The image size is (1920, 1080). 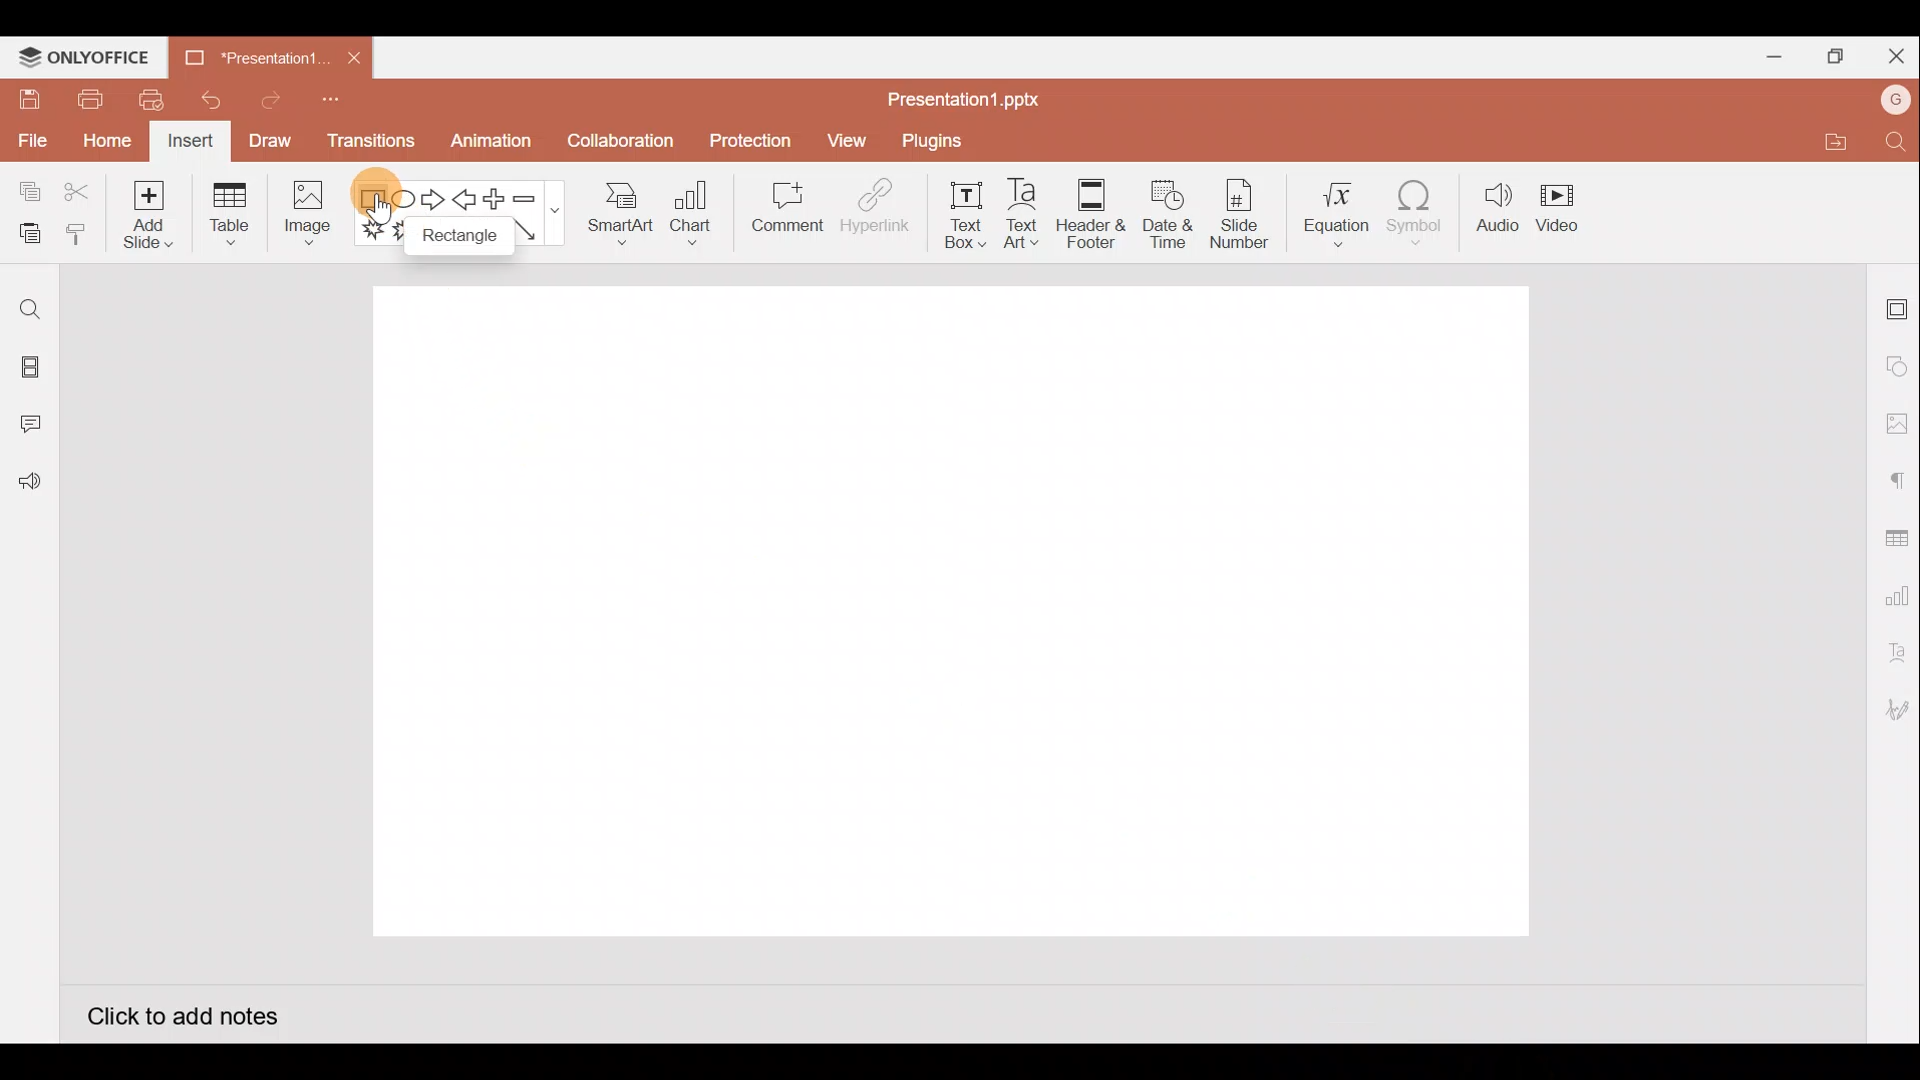 I want to click on Text box, so click(x=967, y=215).